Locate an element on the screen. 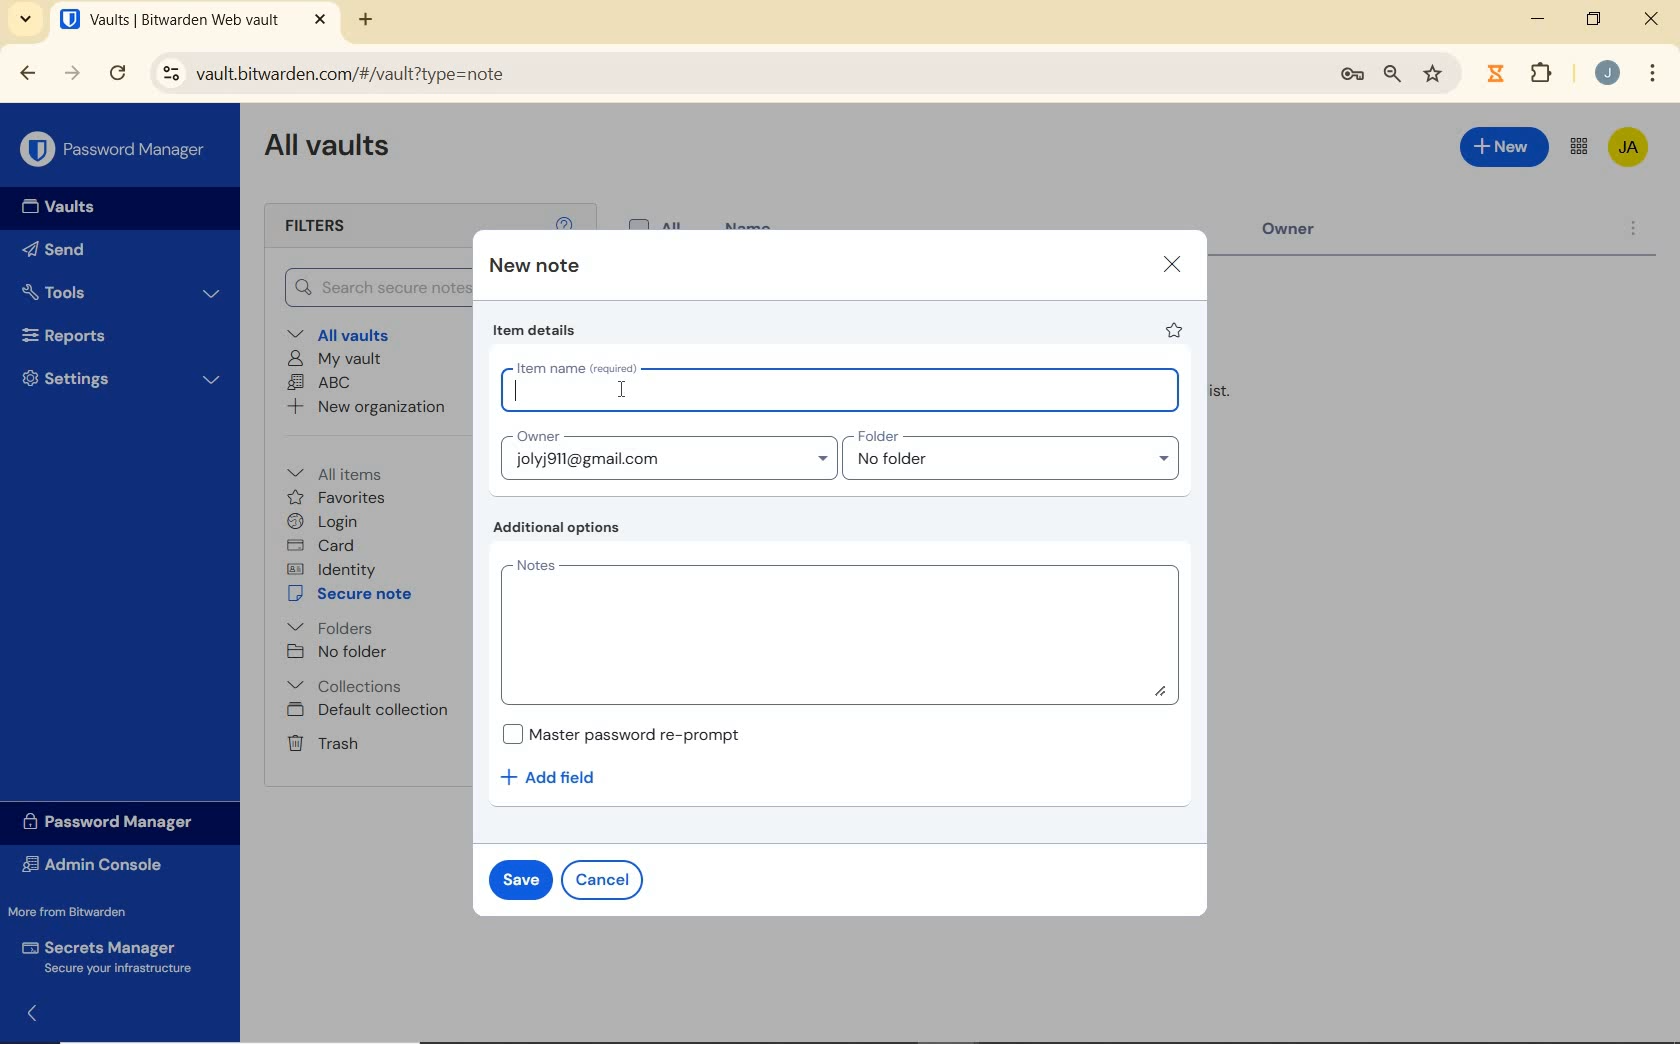  Owner is located at coordinates (1305, 234).